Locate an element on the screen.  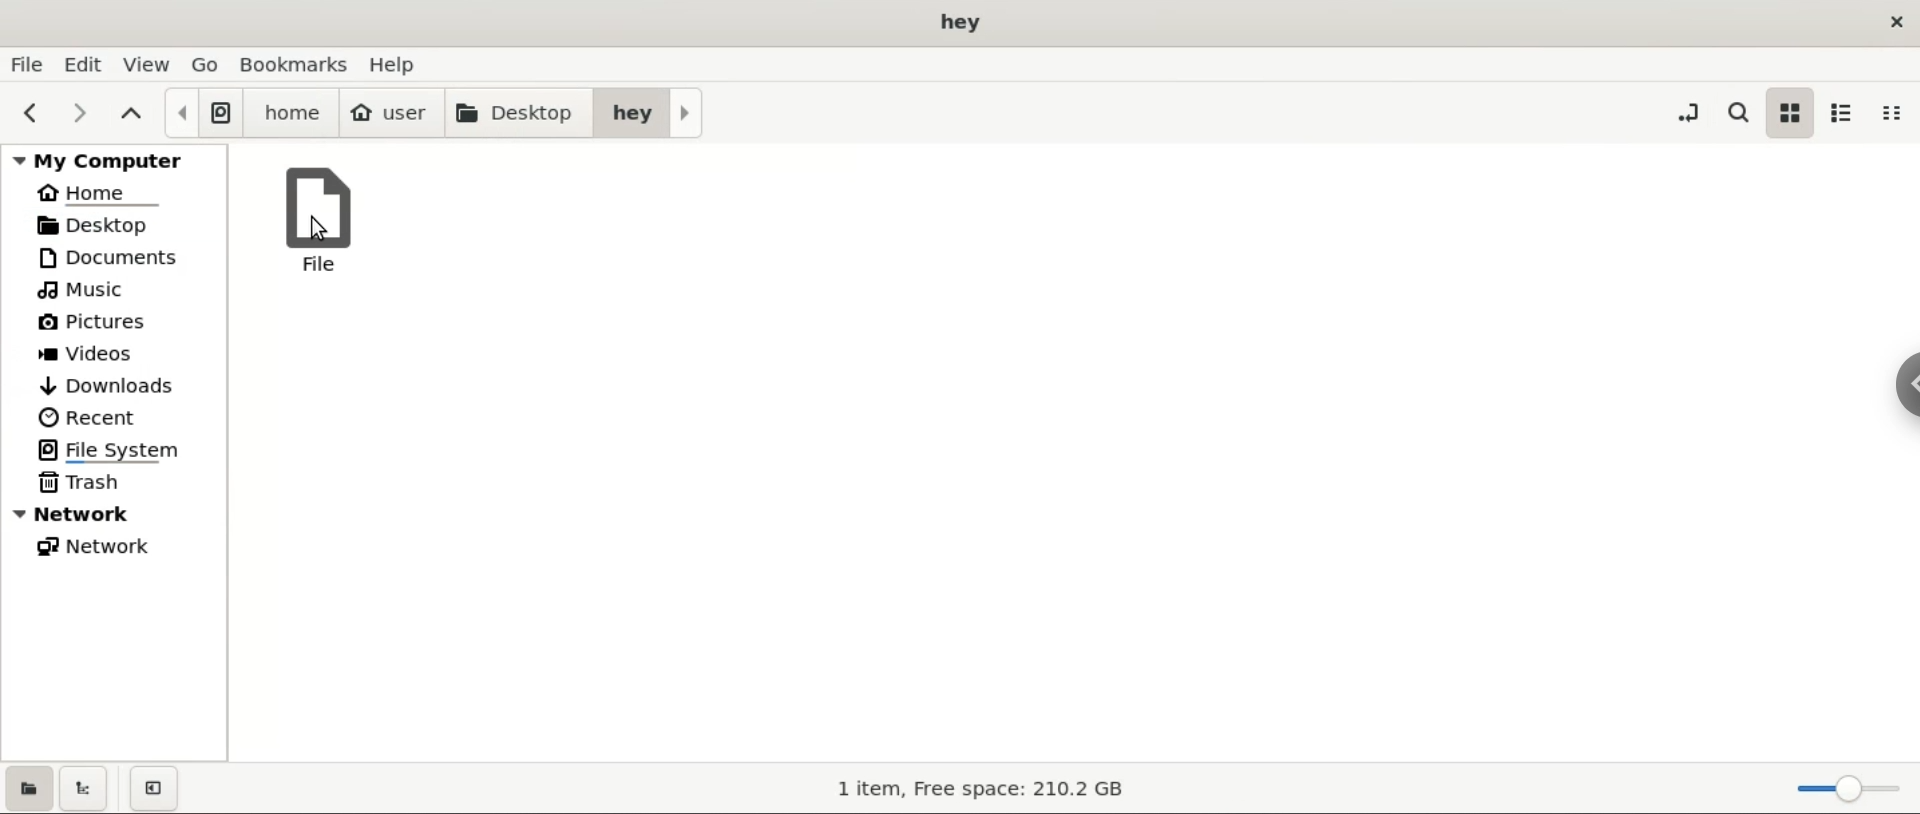
home is located at coordinates (113, 196).